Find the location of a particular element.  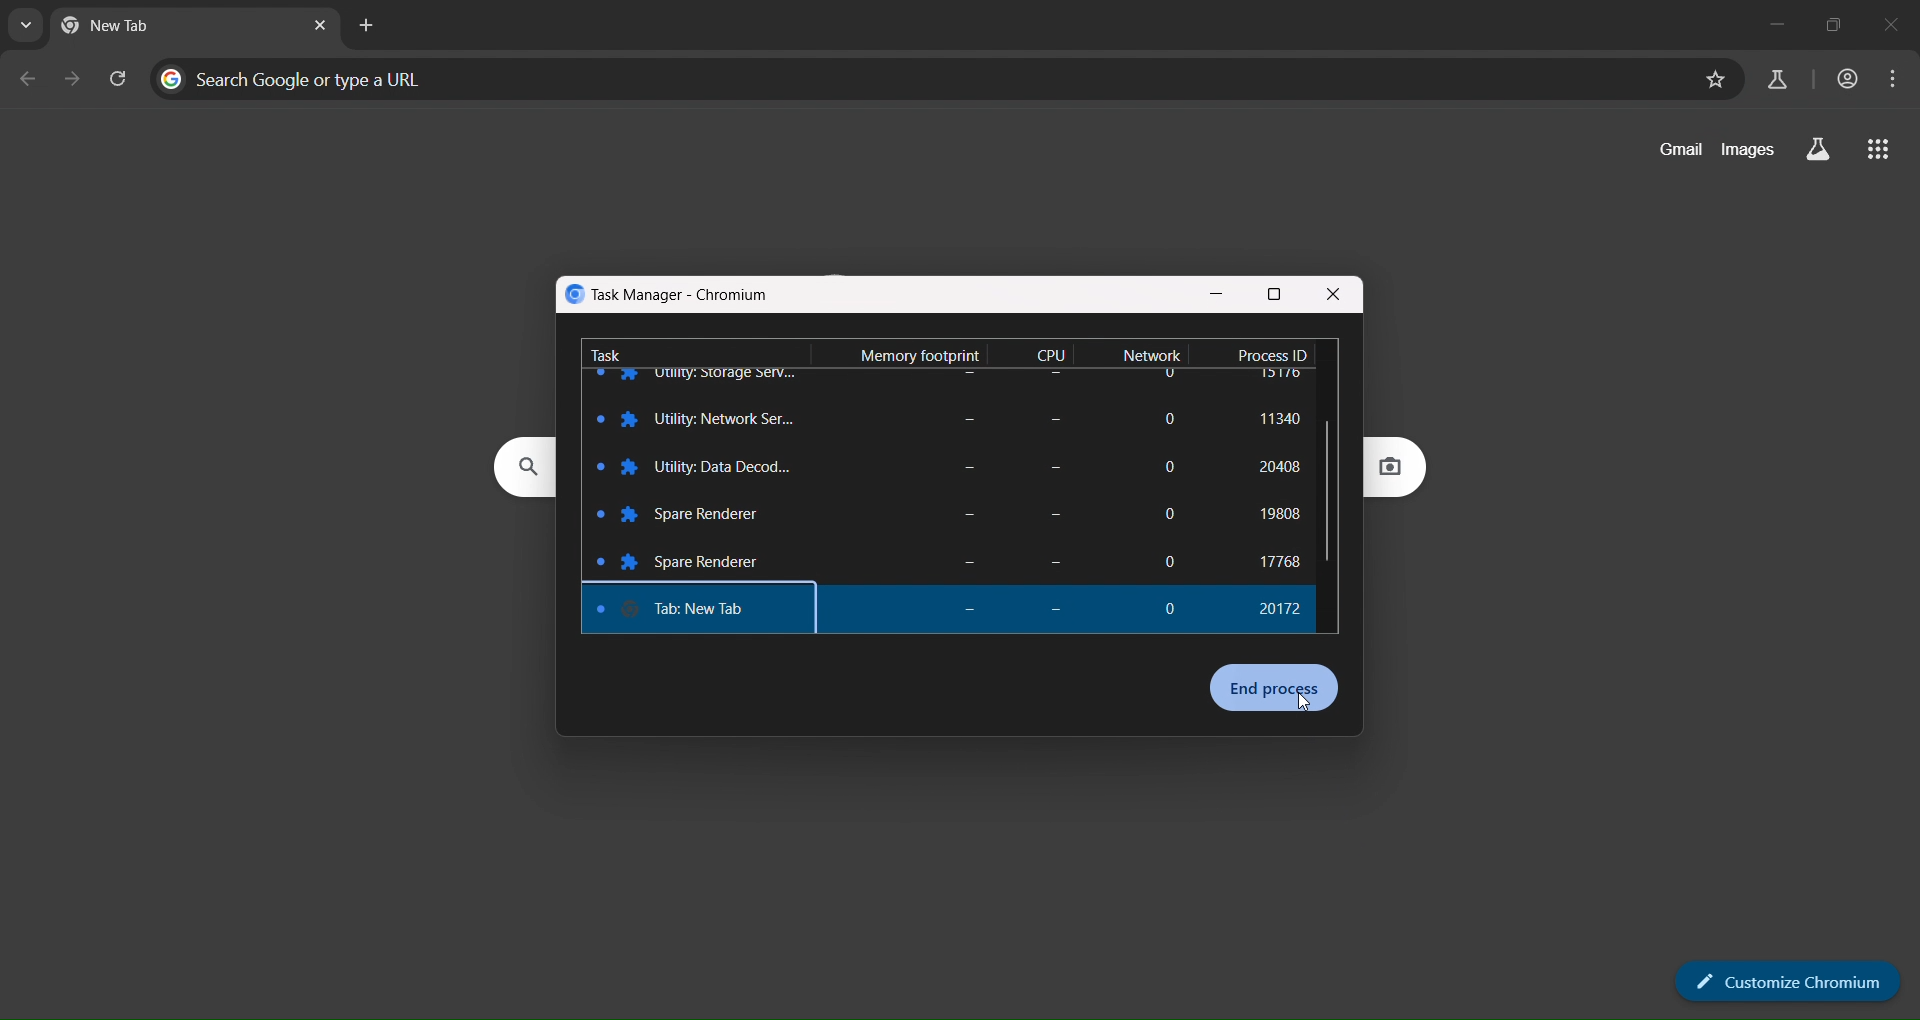

go forward one page is located at coordinates (73, 80).